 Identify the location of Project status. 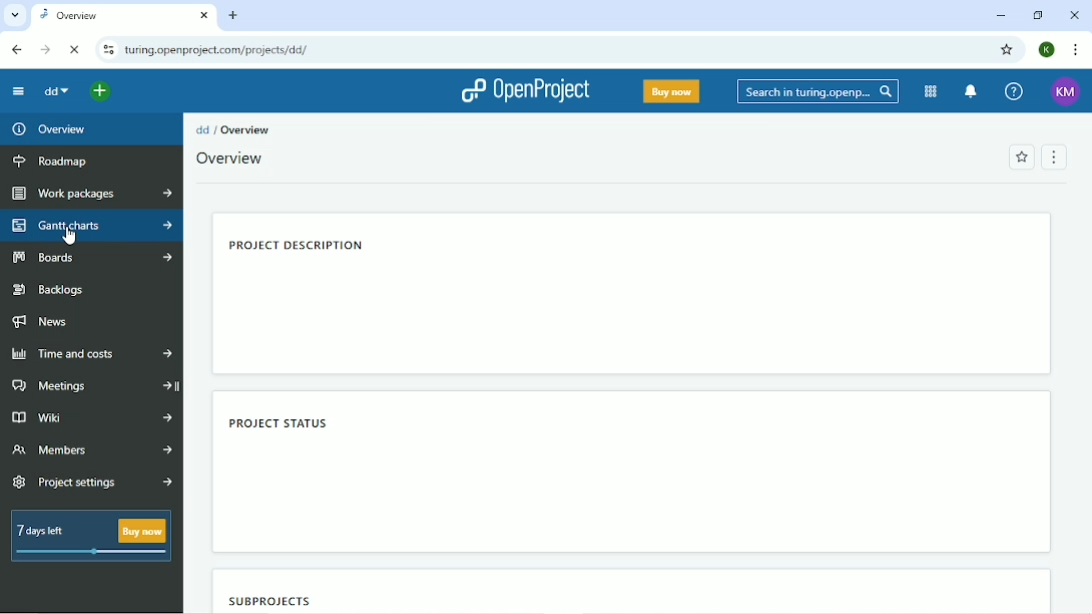
(279, 422).